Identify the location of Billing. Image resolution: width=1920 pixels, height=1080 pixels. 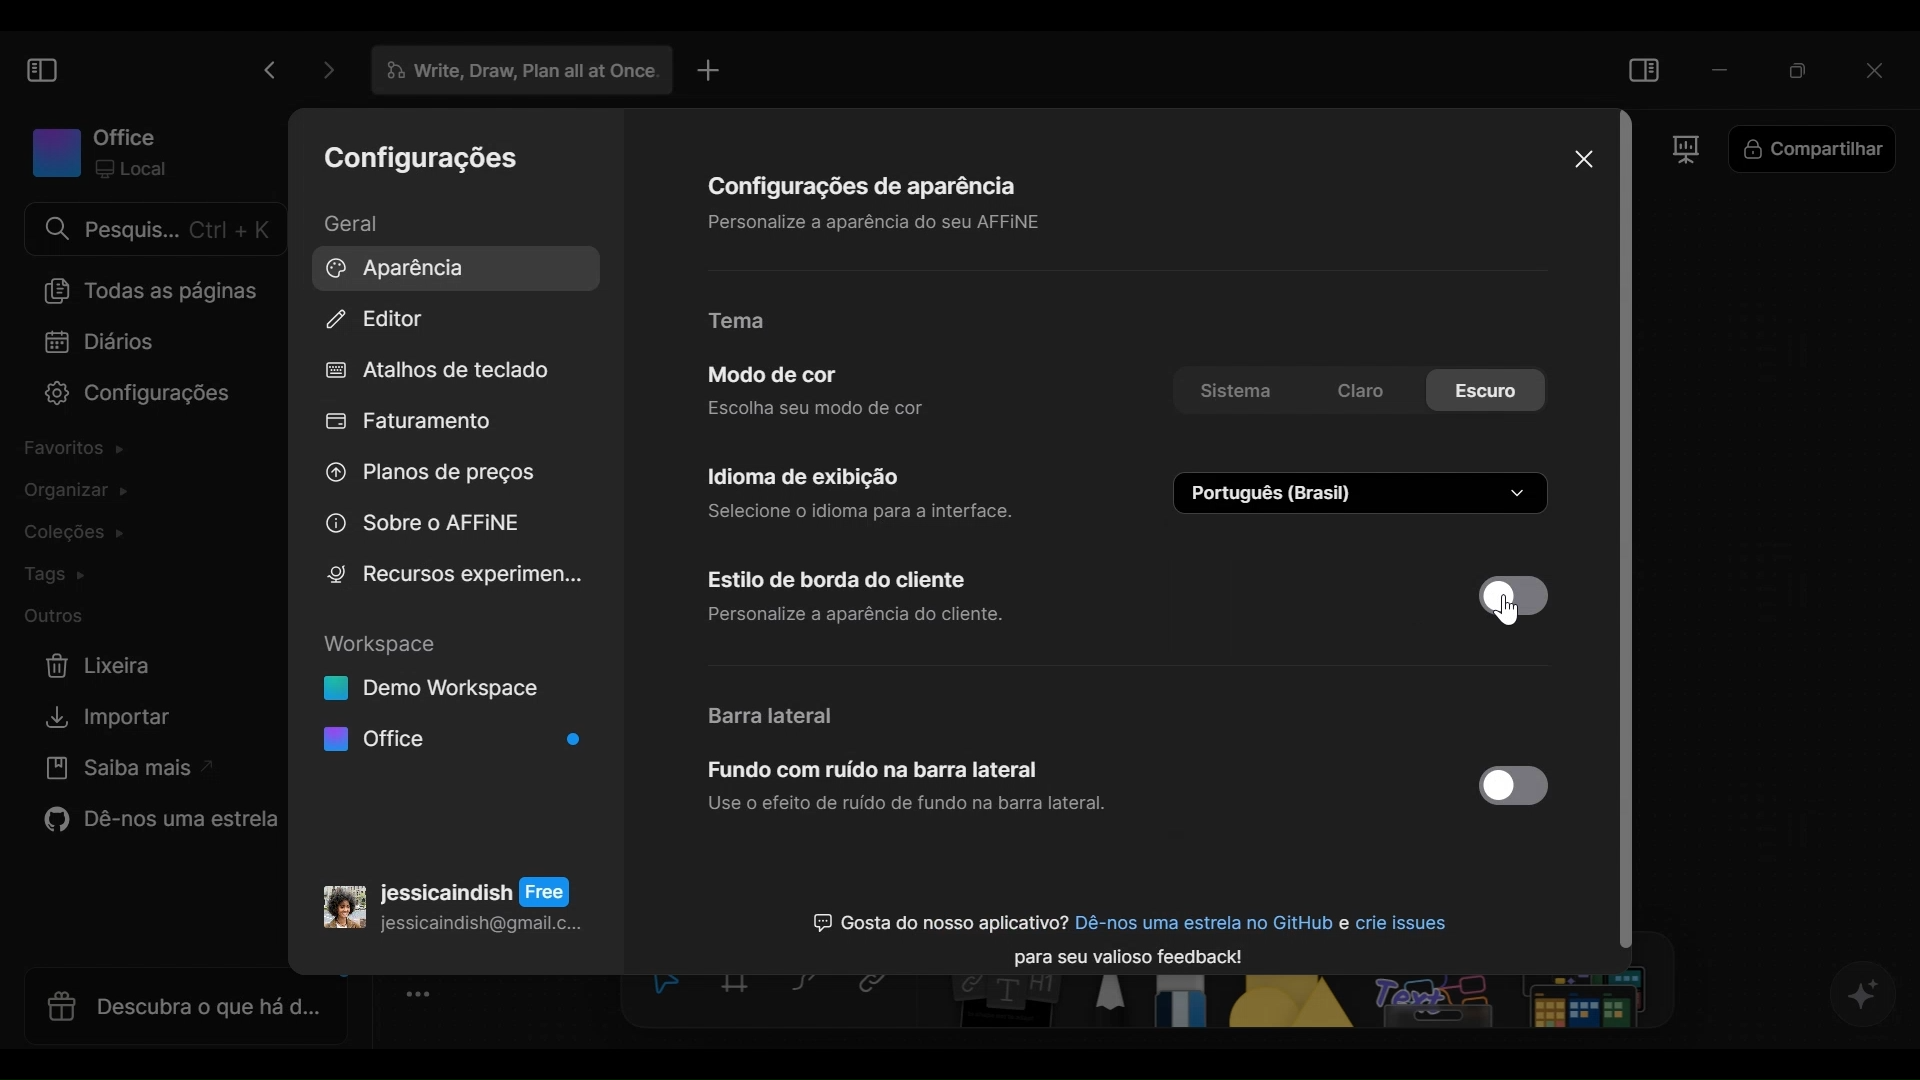
(410, 424).